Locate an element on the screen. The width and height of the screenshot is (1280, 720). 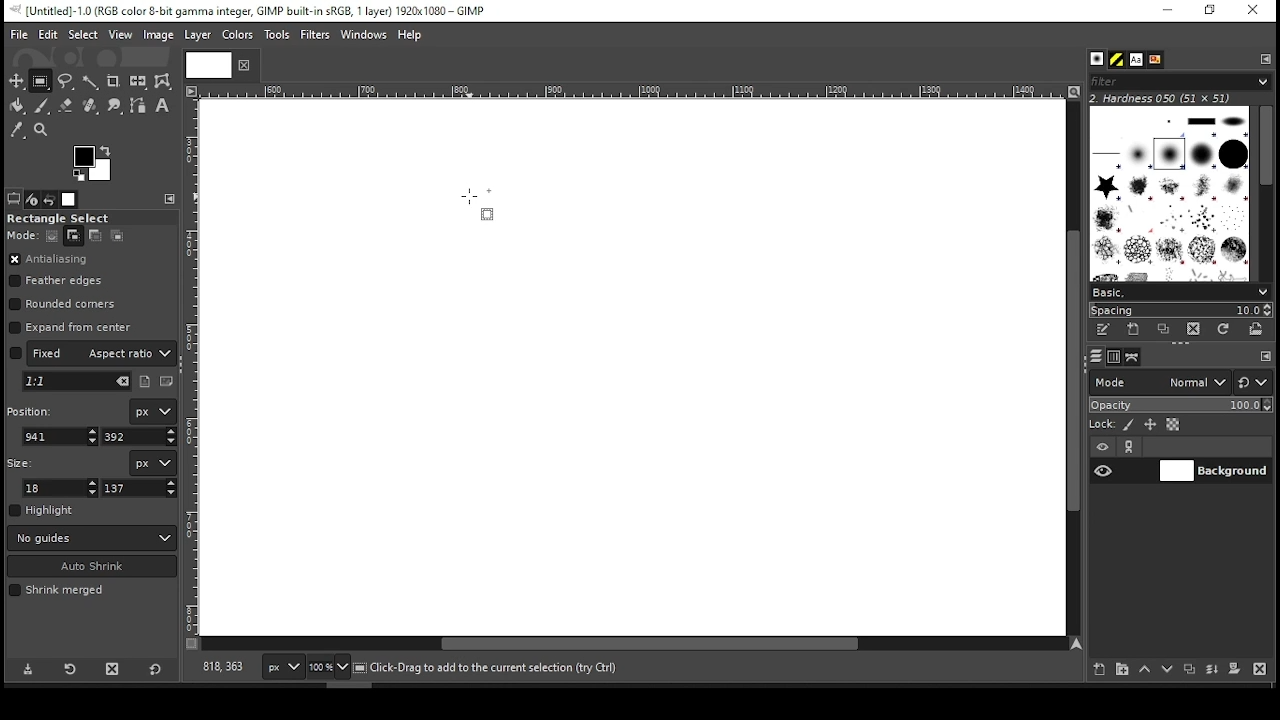
paths tool is located at coordinates (139, 107).